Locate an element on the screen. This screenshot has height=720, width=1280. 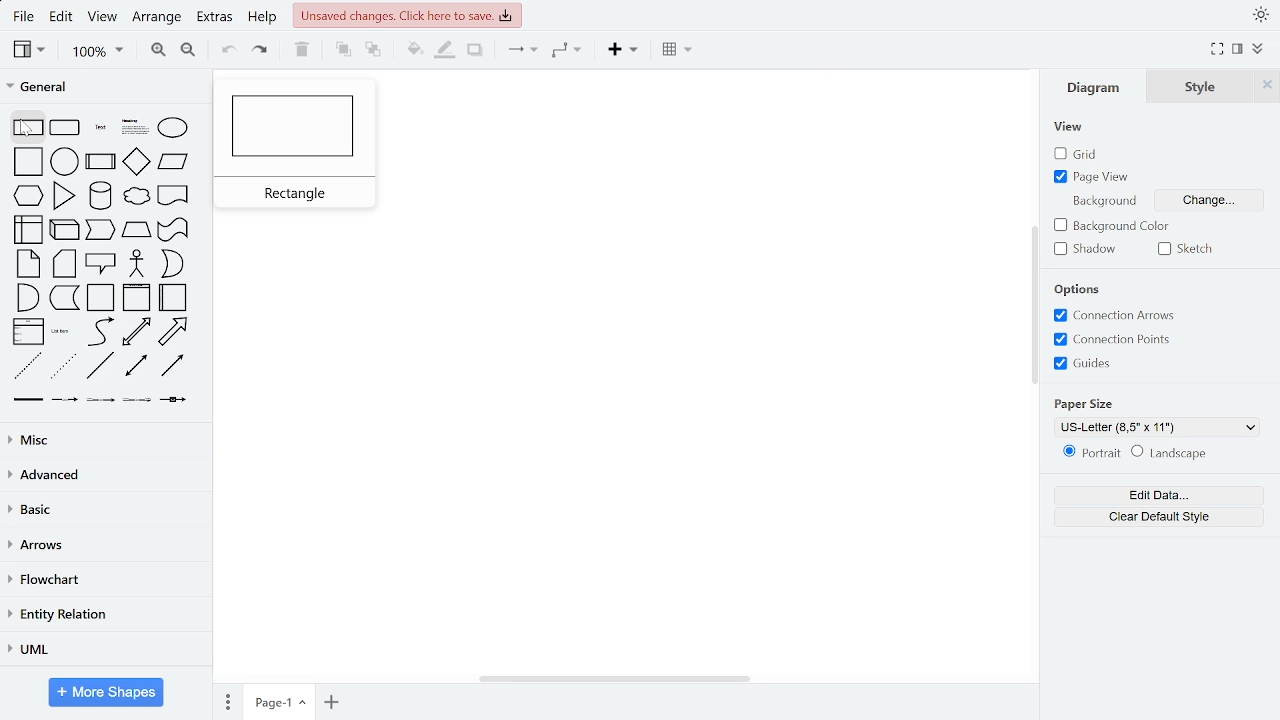
redo is located at coordinates (259, 52).